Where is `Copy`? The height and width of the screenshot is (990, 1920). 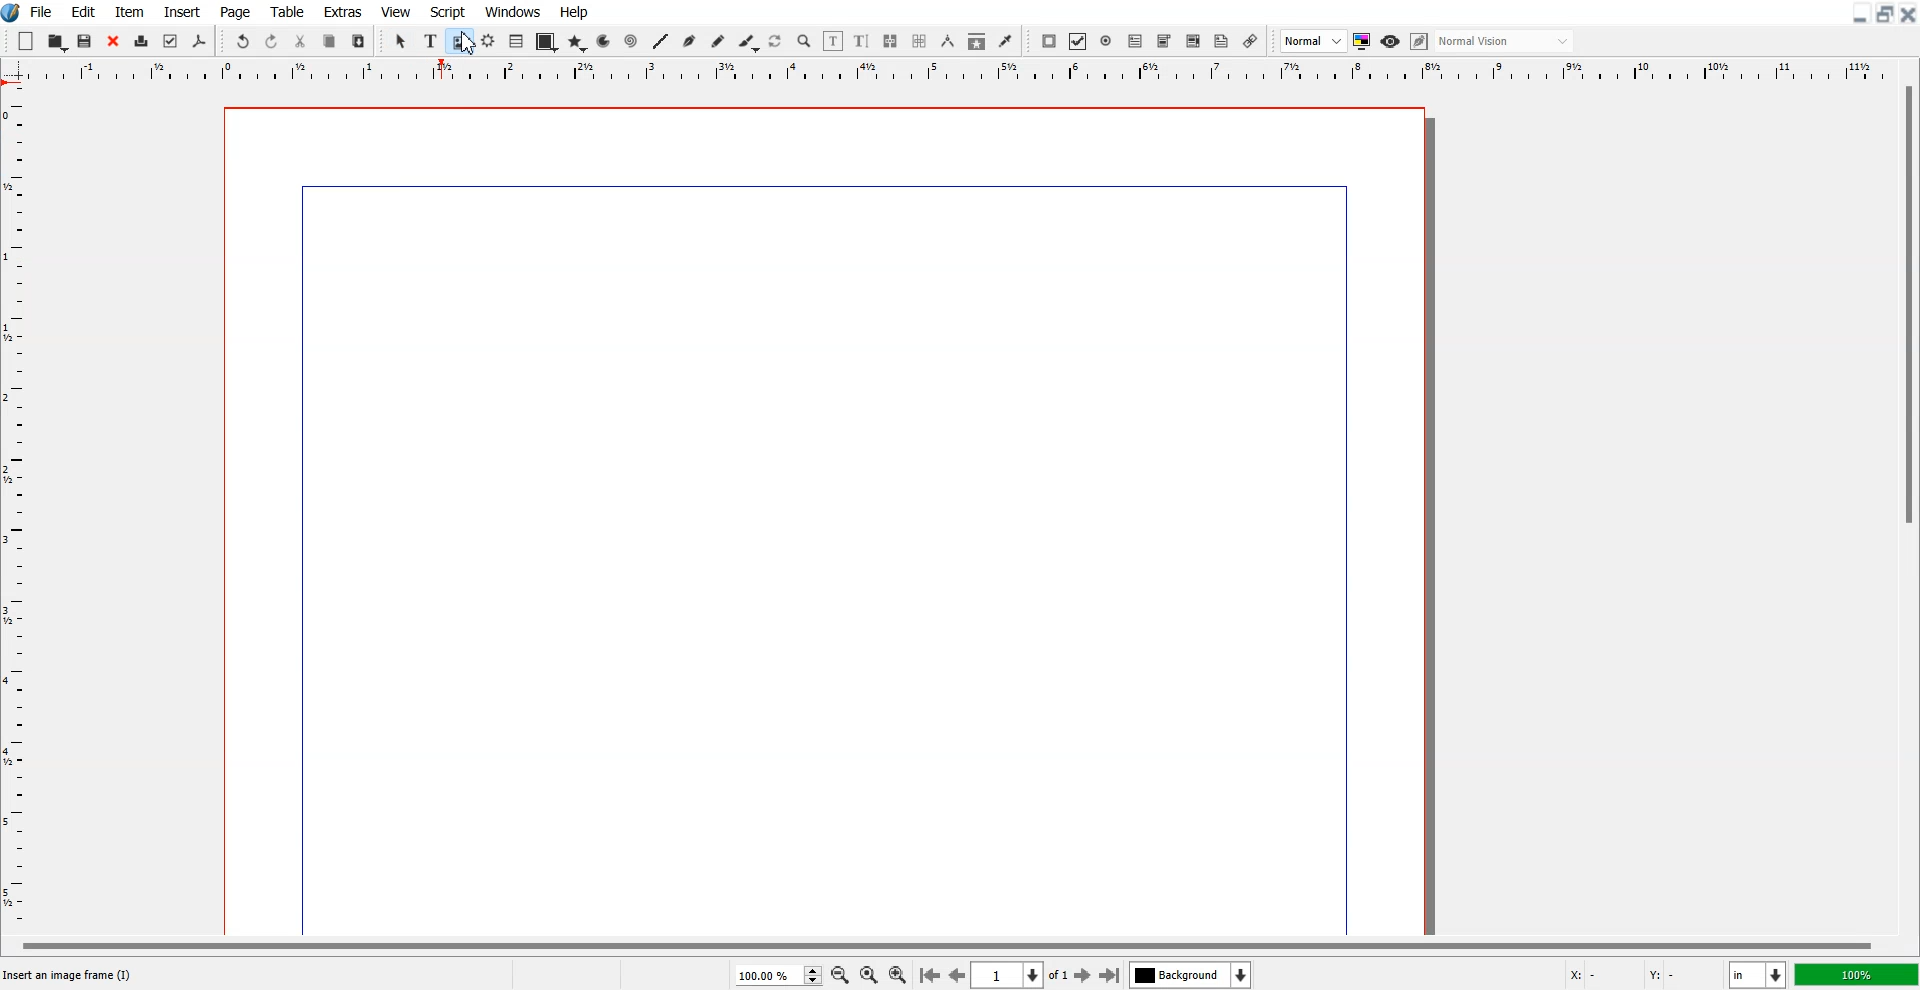 Copy is located at coordinates (330, 40).